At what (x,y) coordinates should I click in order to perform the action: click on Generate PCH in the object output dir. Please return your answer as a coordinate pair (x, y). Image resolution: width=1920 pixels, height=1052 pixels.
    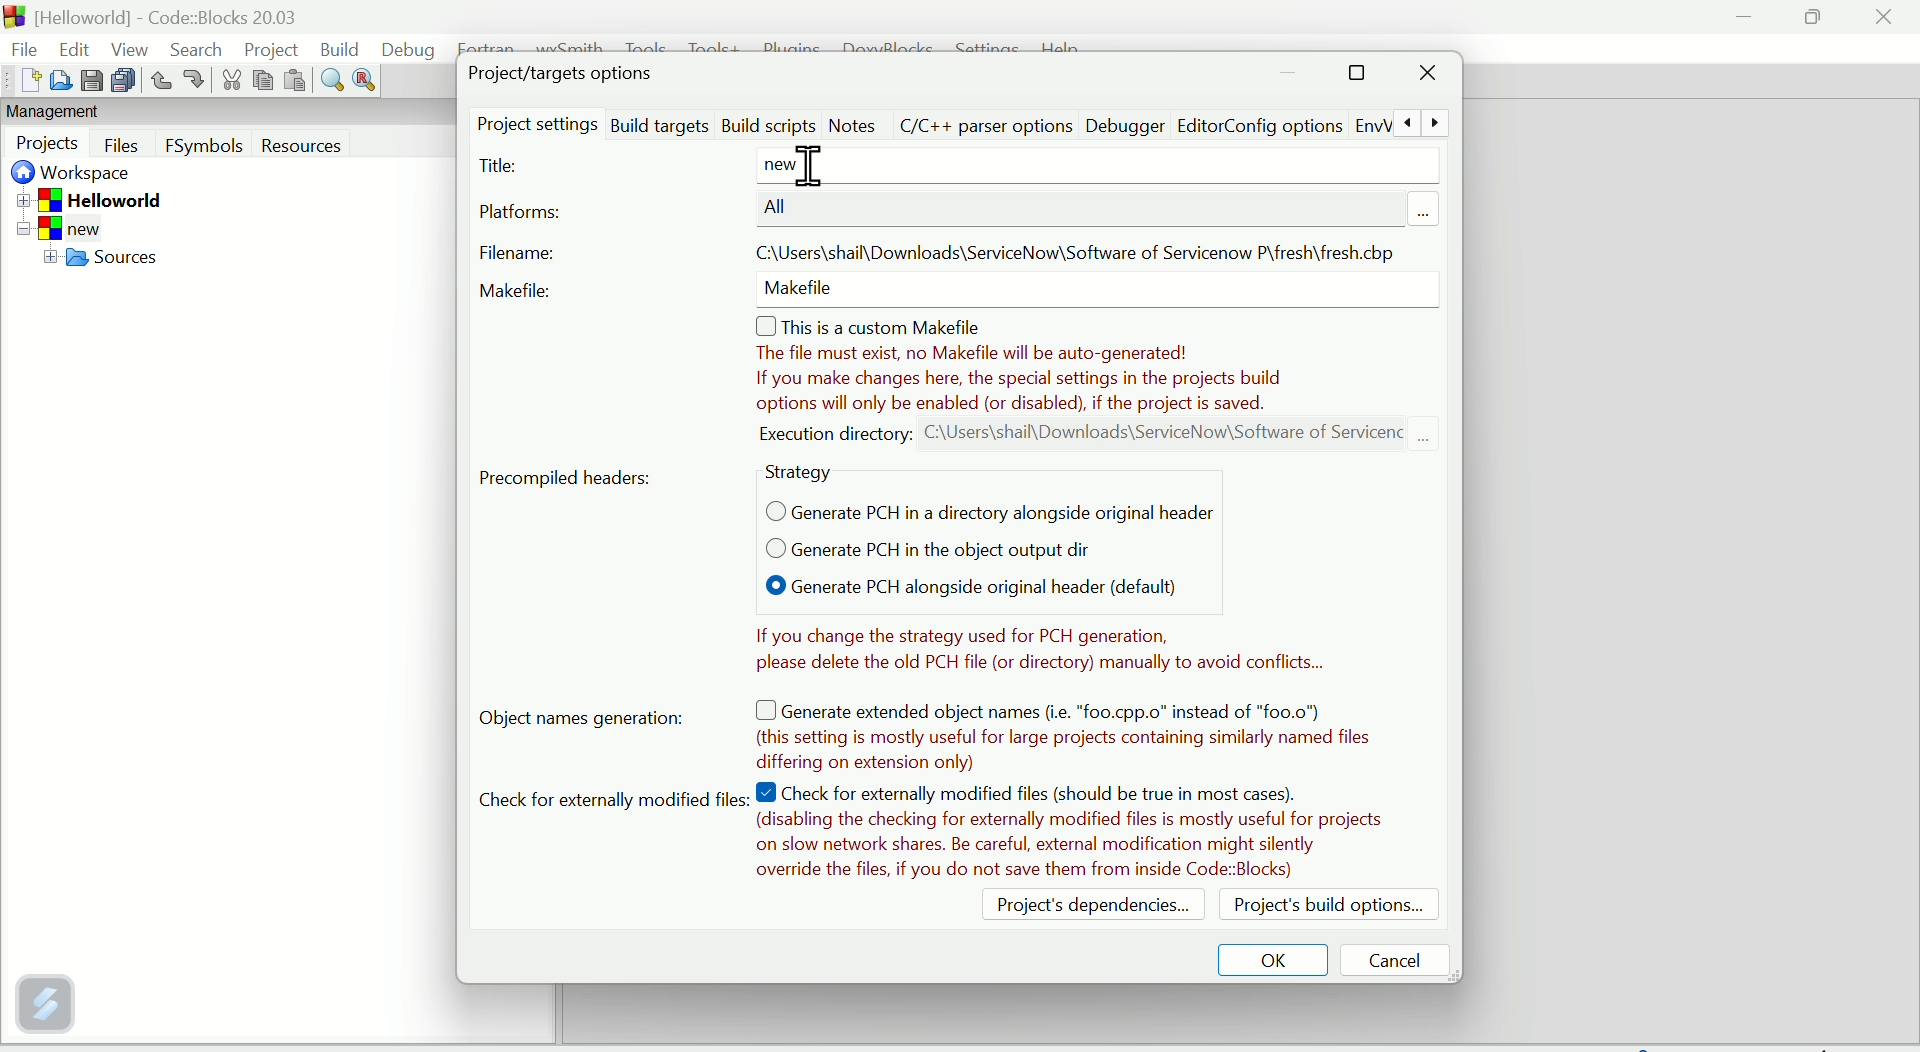
    Looking at the image, I should click on (909, 549).